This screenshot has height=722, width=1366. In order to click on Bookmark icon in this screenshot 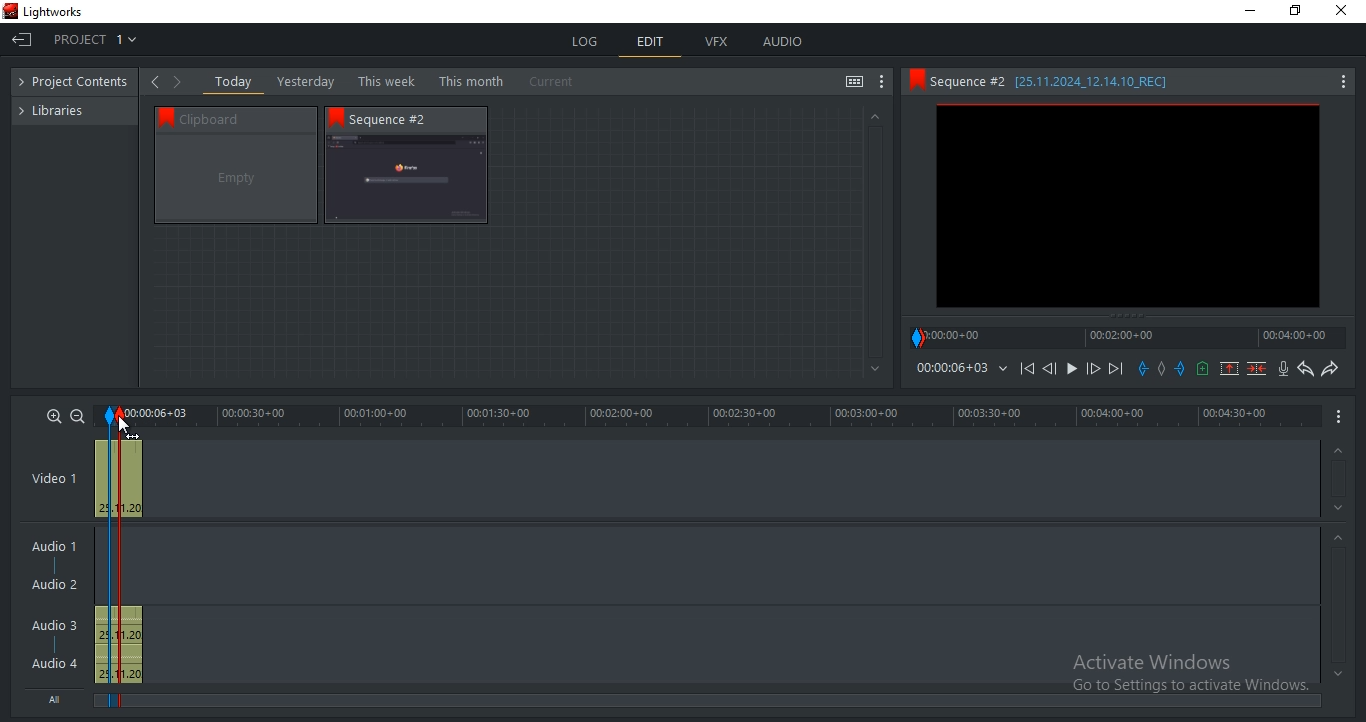, I will do `click(336, 117)`.